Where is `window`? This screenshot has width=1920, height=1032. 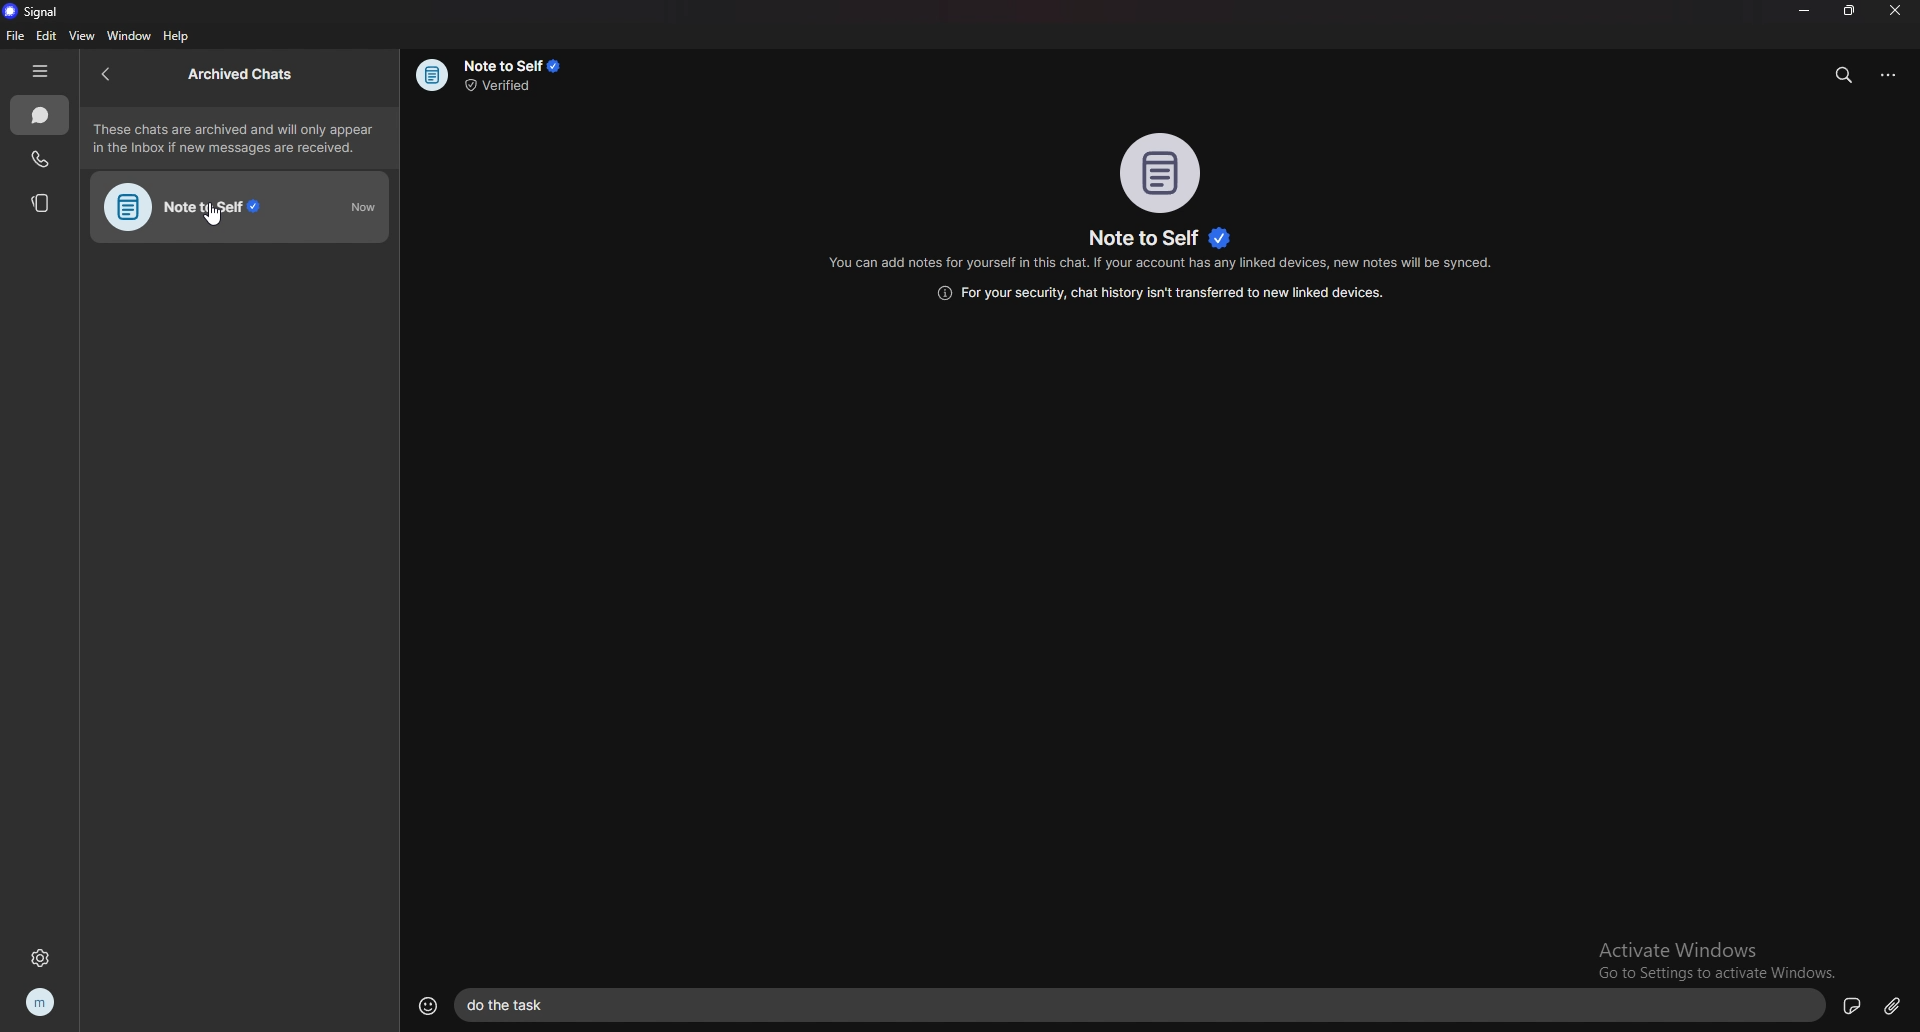
window is located at coordinates (129, 36).